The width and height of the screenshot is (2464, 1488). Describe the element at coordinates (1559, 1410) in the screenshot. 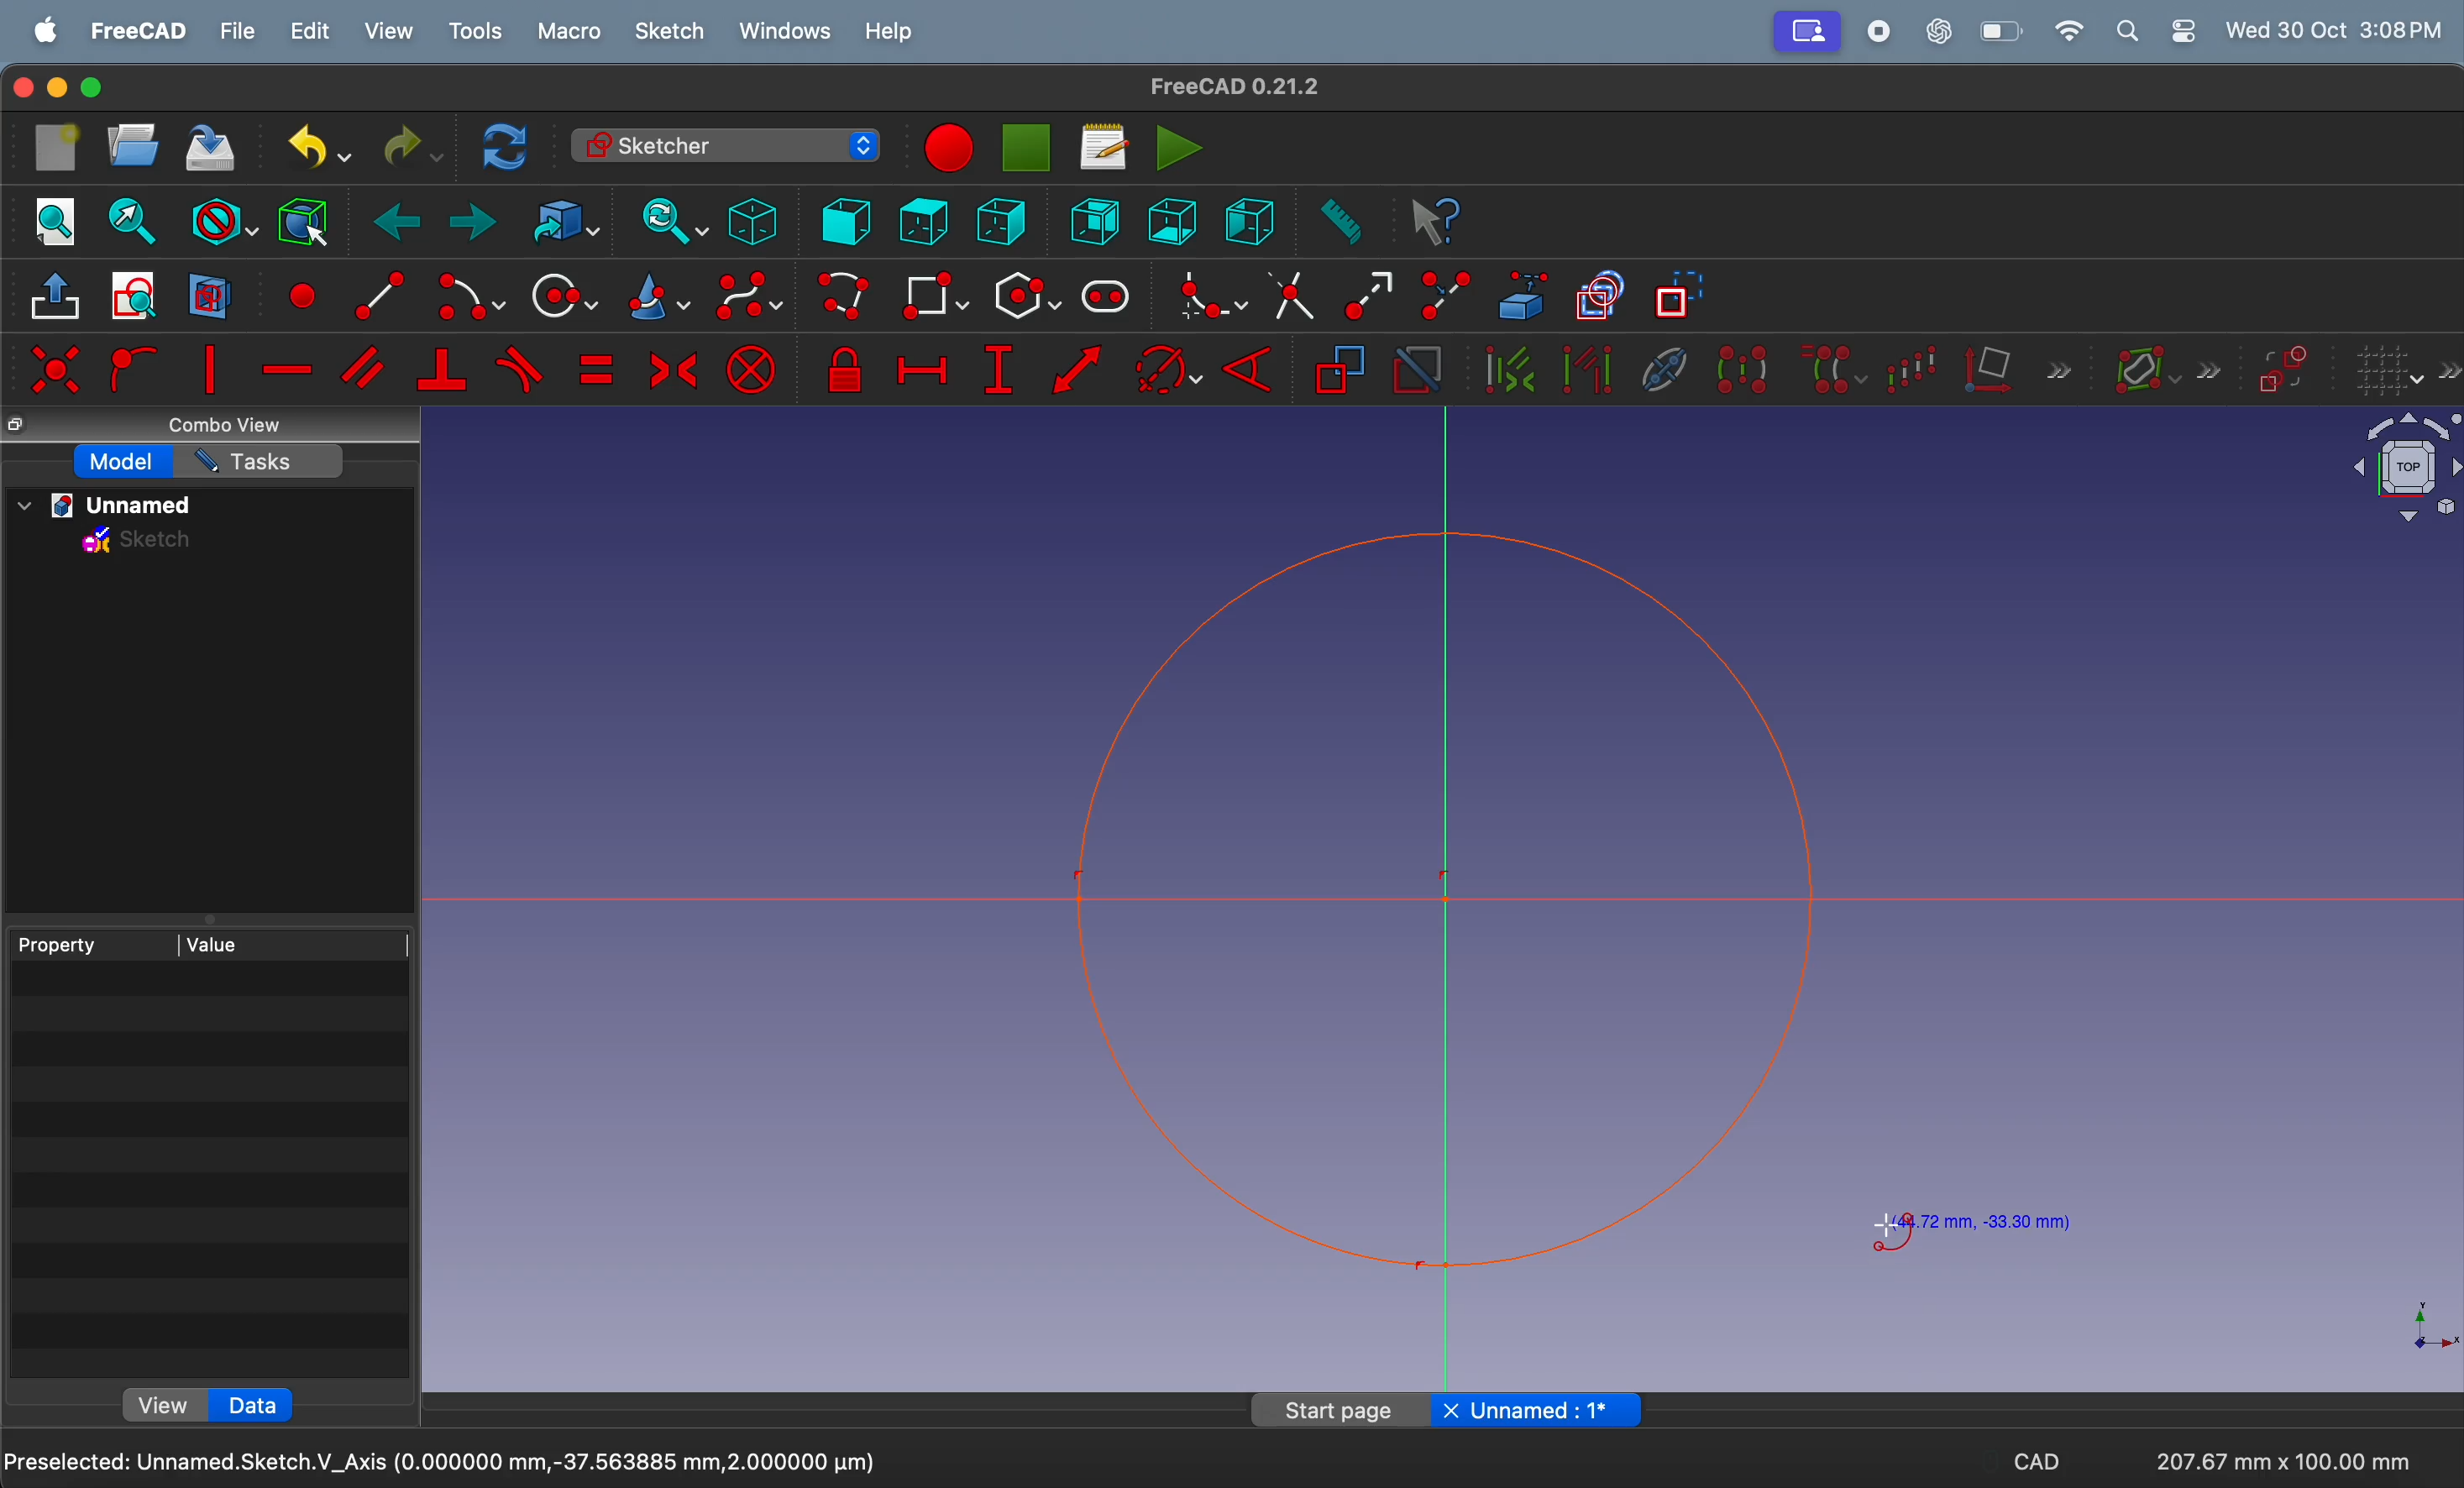

I see `Unnamed` at that location.